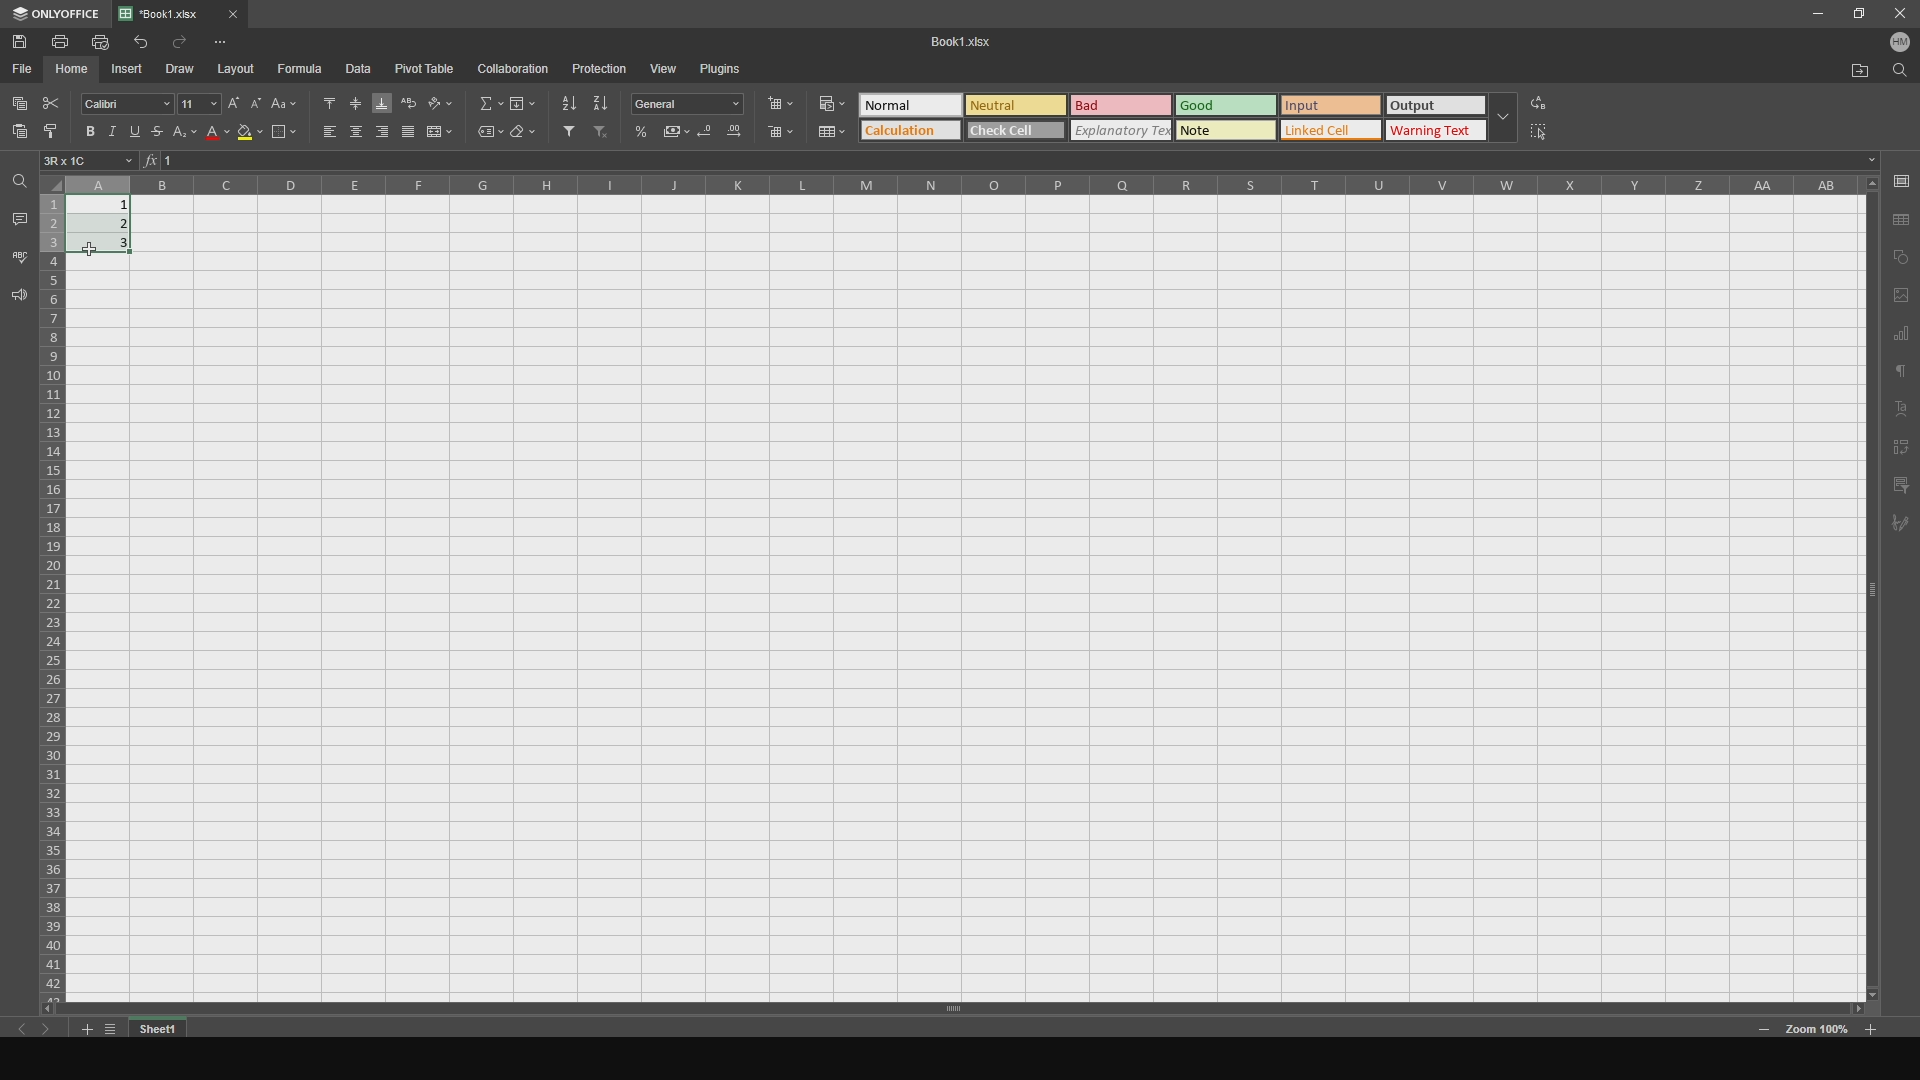 The image size is (1920, 1080). I want to click on align middle, so click(354, 100).